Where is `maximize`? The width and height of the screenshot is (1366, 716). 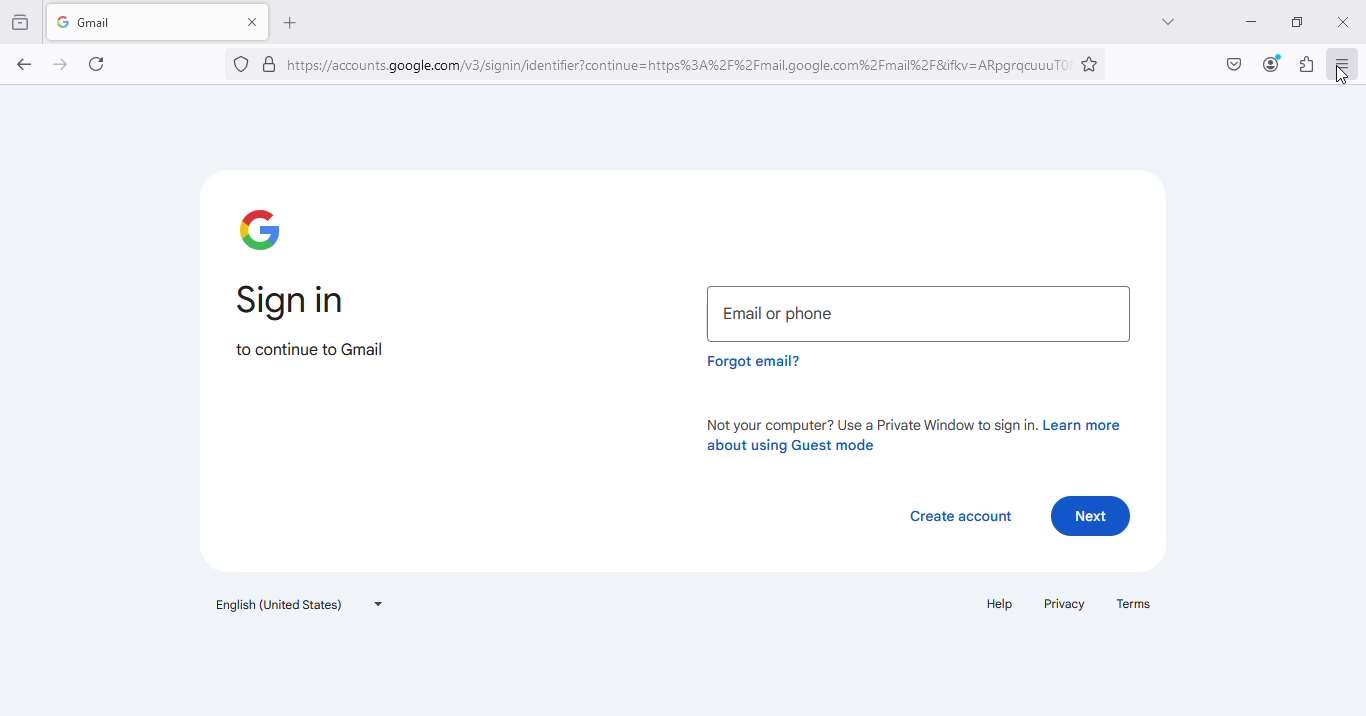
maximize is located at coordinates (1298, 22).